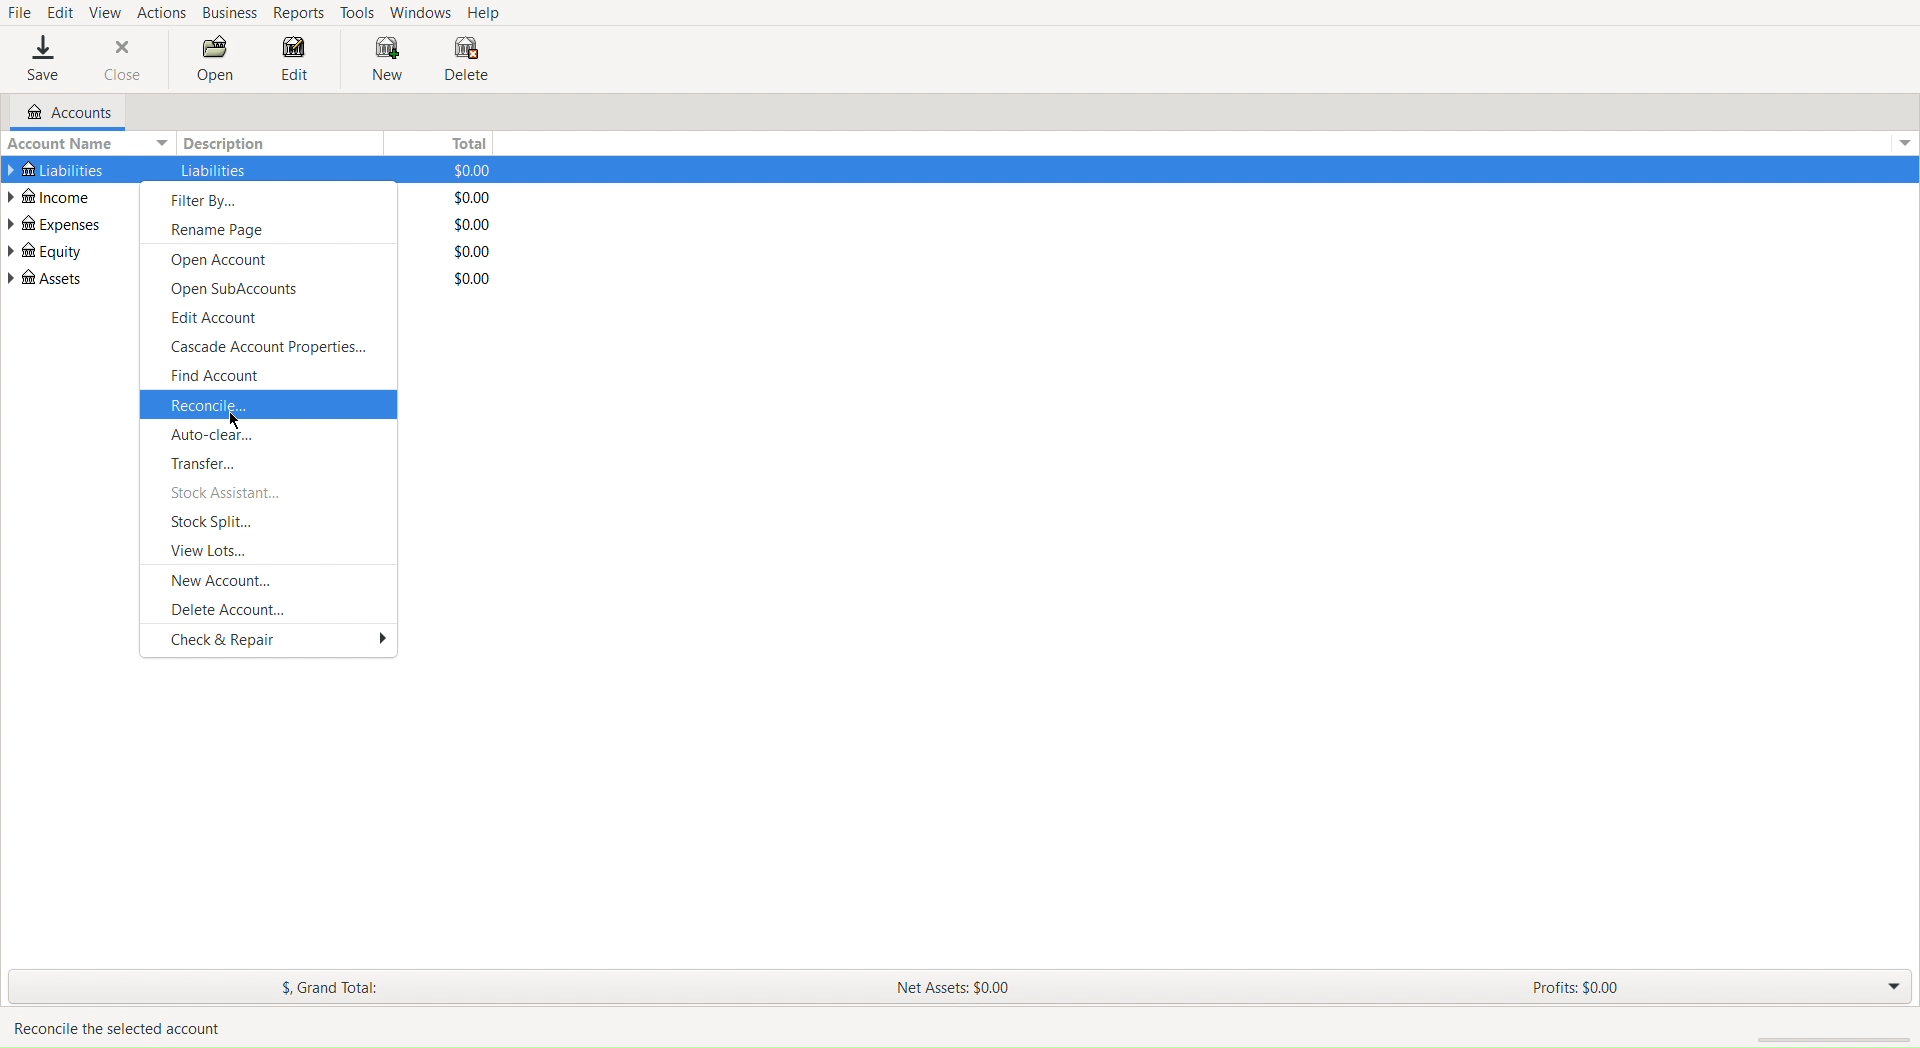 The height and width of the screenshot is (1048, 1920). I want to click on Income, so click(52, 197).